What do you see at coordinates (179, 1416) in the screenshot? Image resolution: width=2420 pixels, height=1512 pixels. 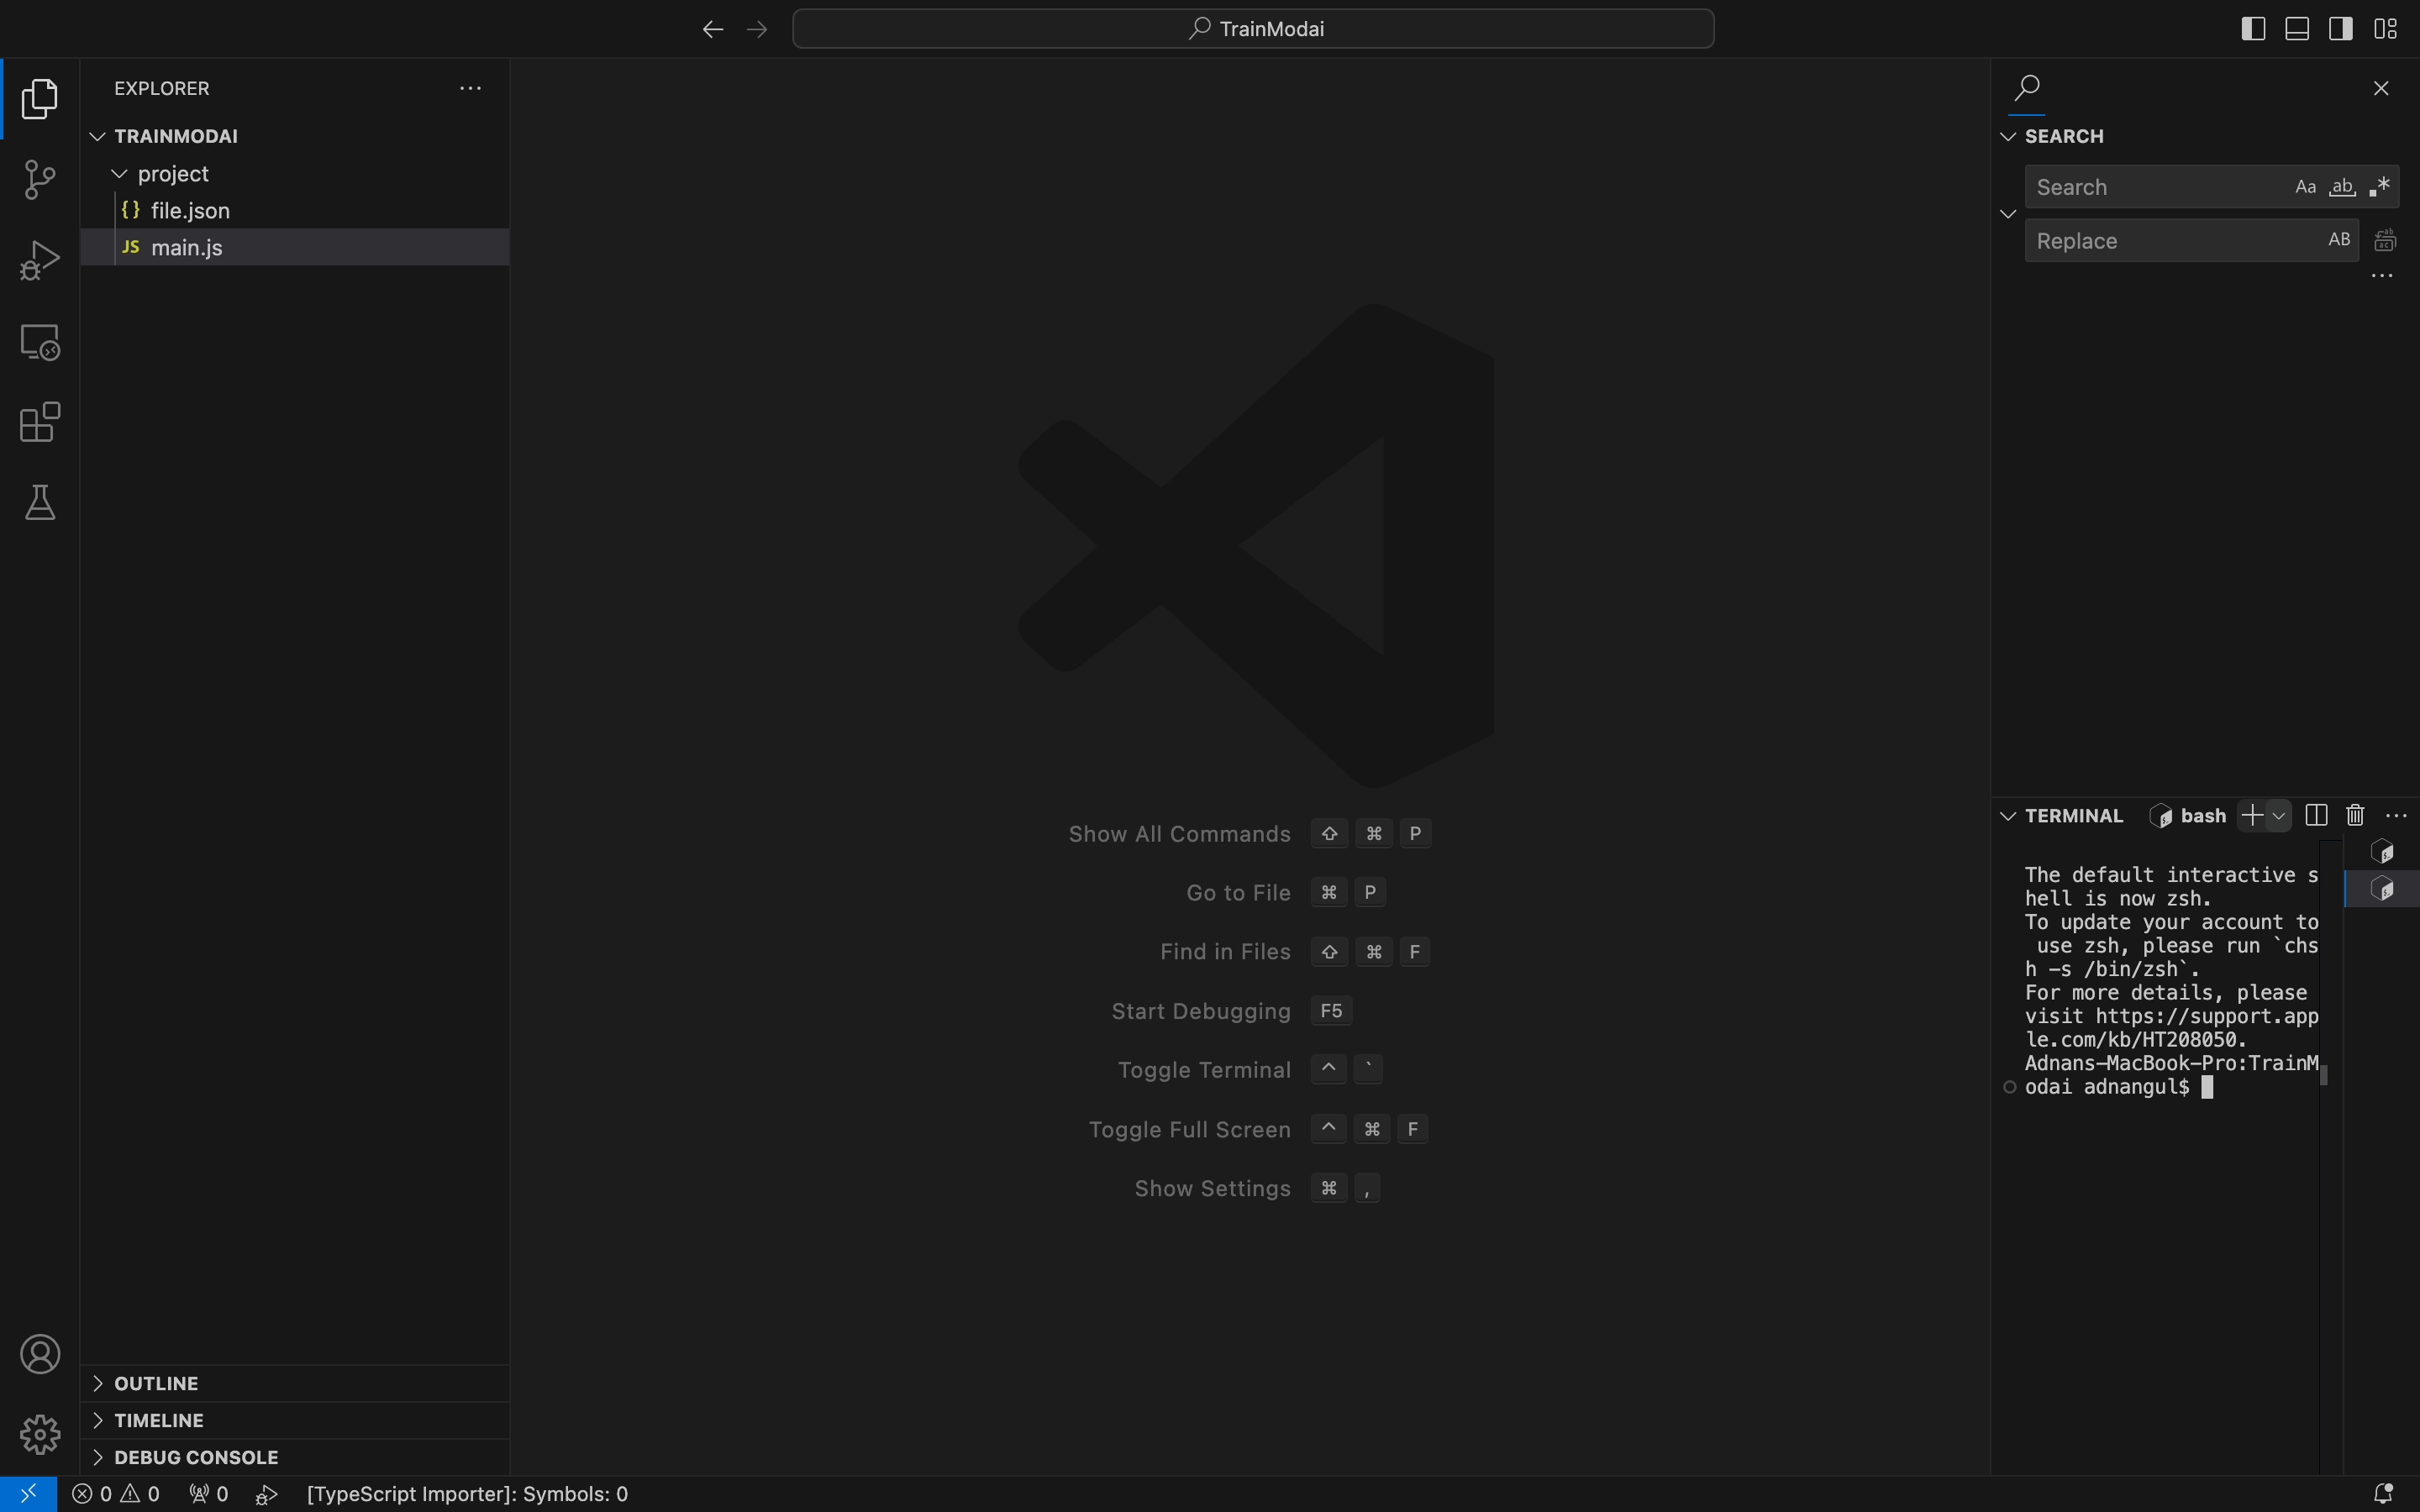 I see `timeline` at bounding box center [179, 1416].